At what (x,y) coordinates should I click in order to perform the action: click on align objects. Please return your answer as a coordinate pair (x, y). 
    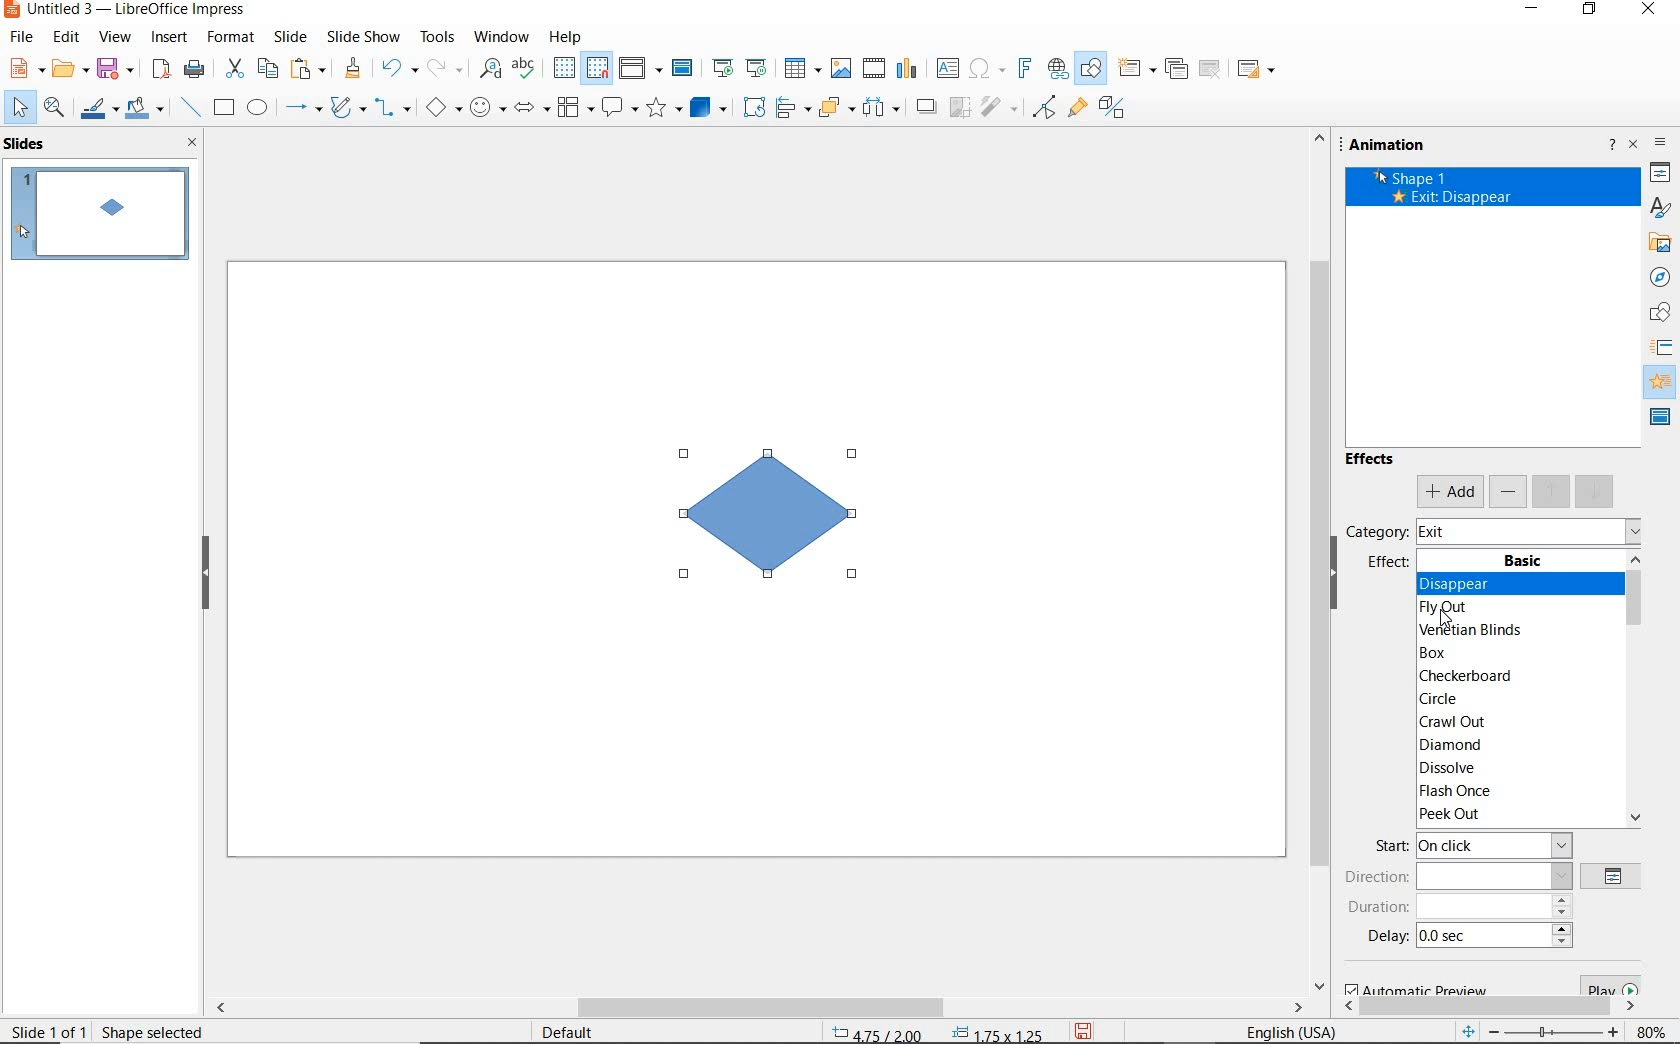
    Looking at the image, I should click on (792, 110).